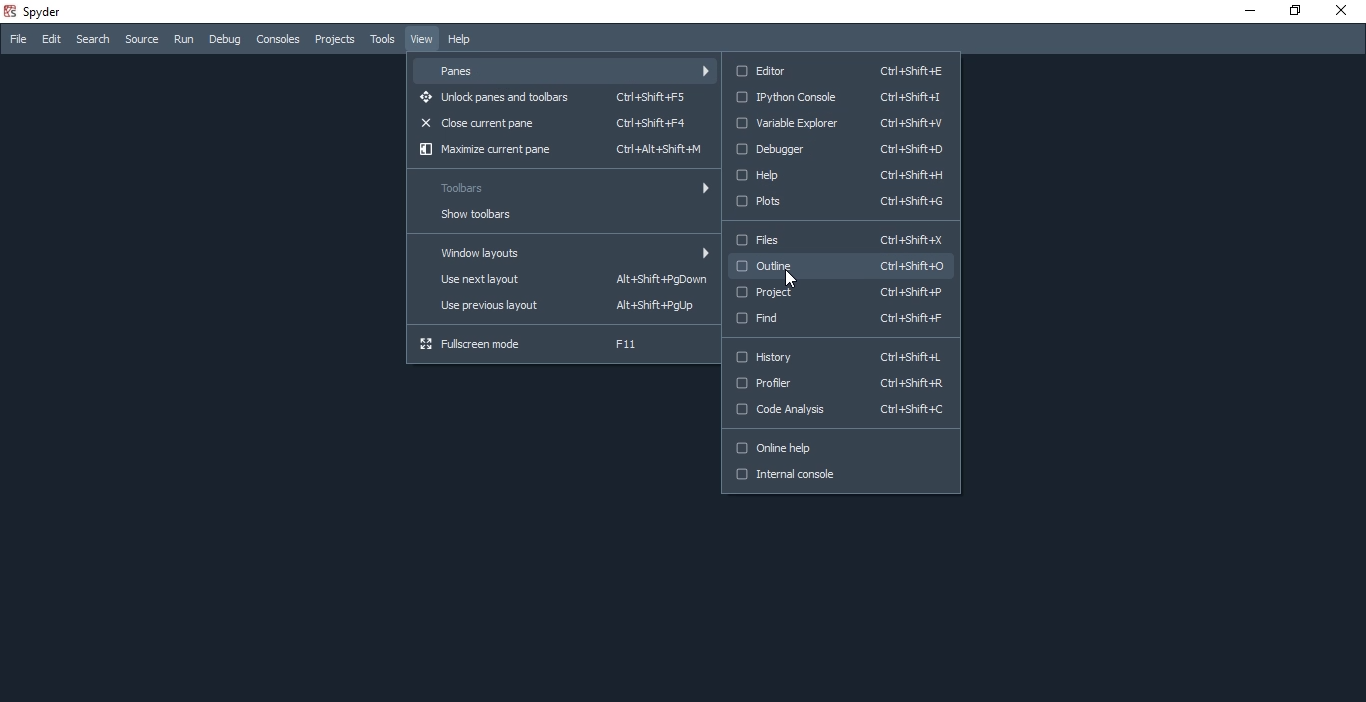  What do you see at coordinates (556, 344) in the screenshot?
I see `Fullscreen mode` at bounding box center [556, 344].